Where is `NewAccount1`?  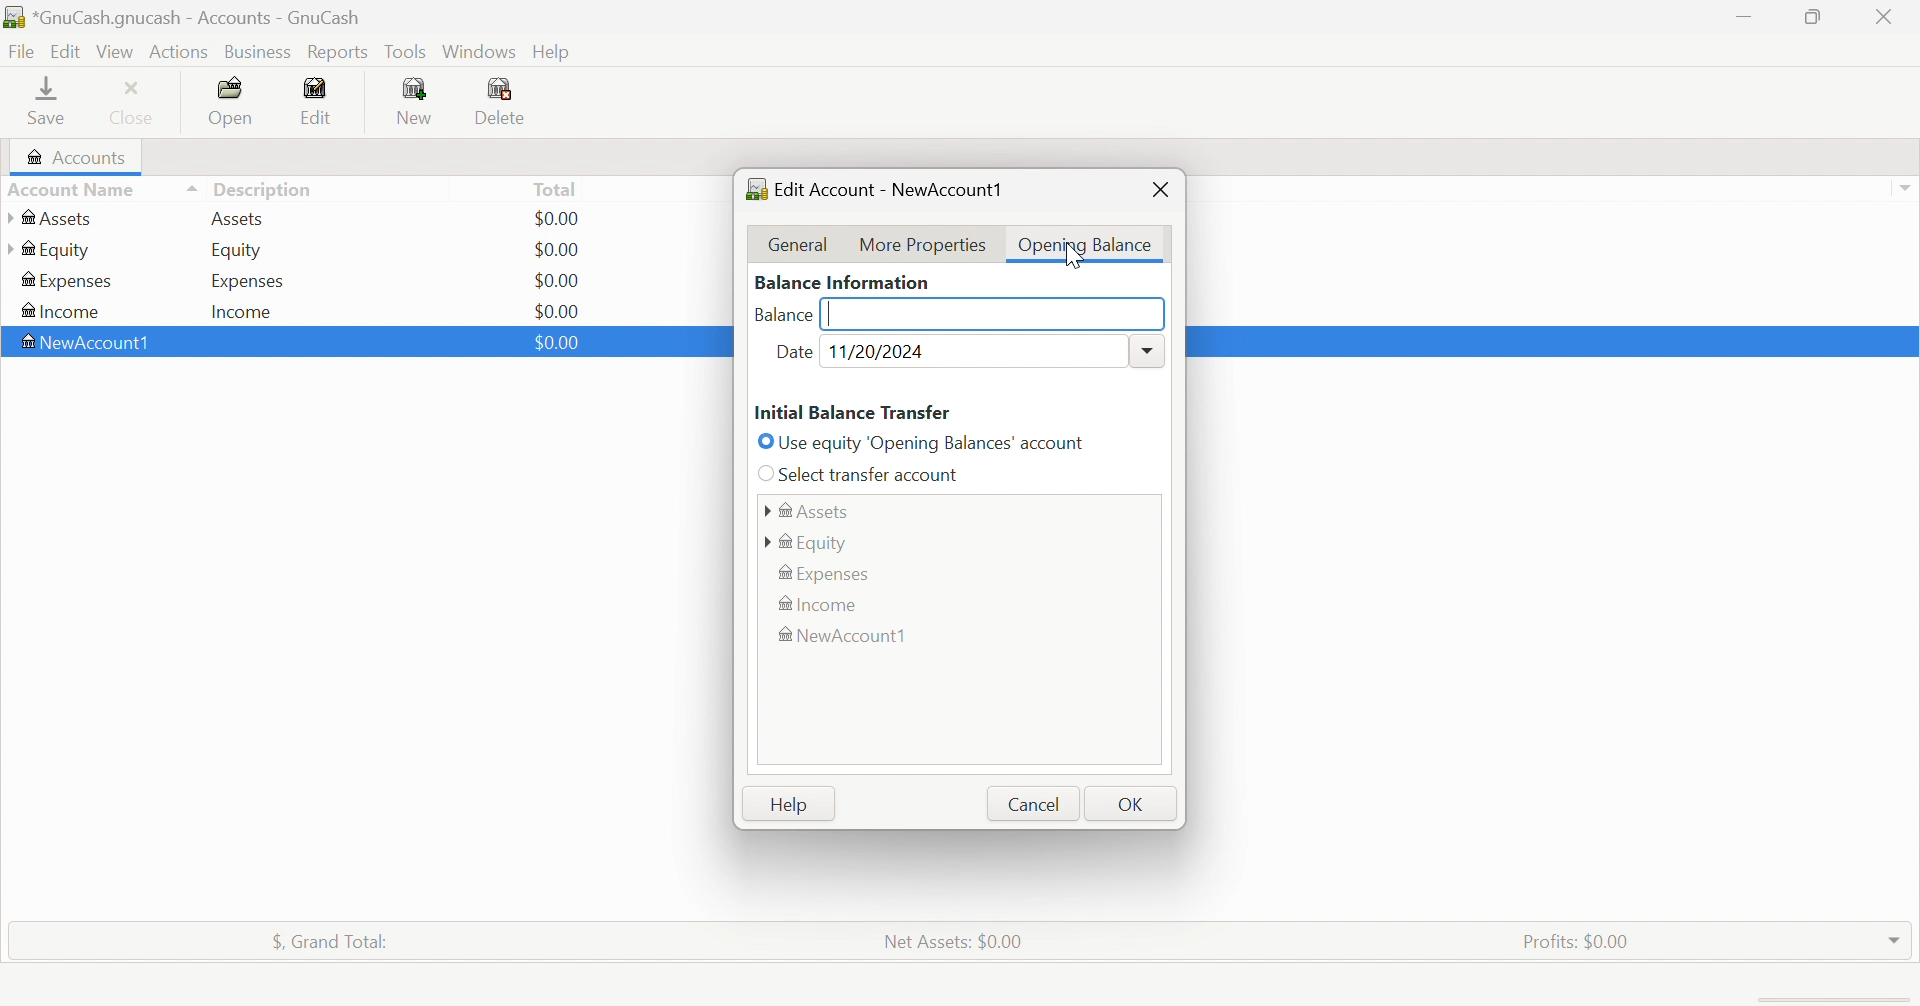 NewAccount1 is located at coordinates (849, 637).